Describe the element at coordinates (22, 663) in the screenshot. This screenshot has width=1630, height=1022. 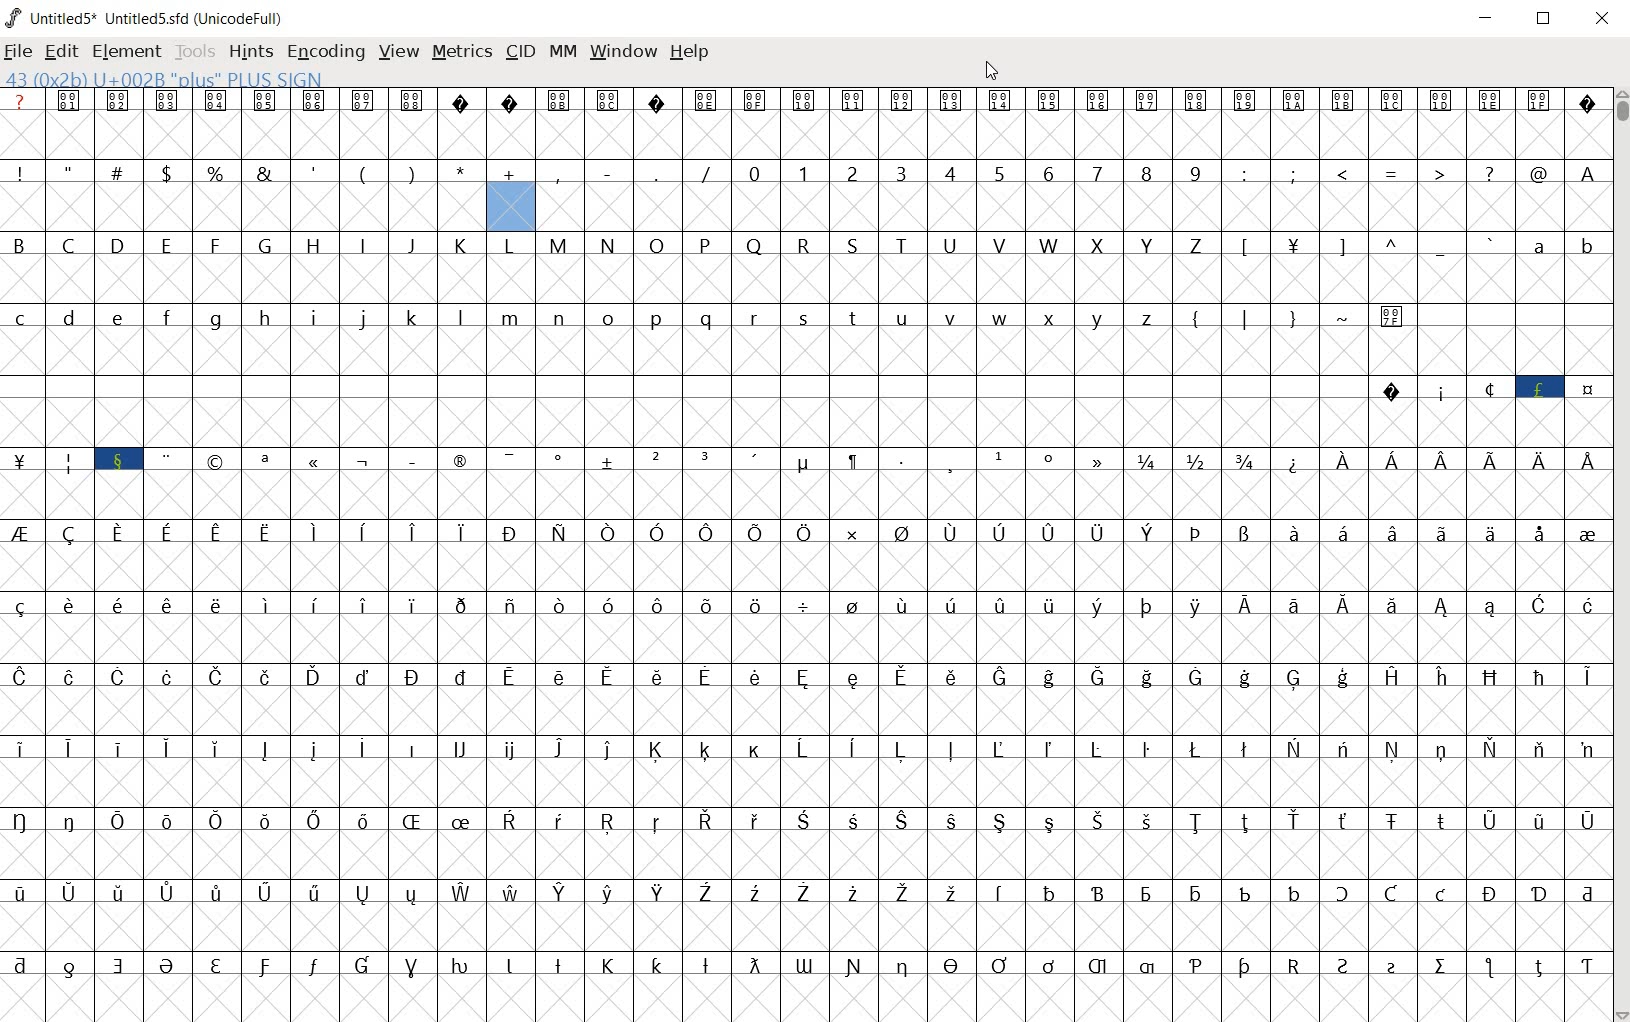
I see `special characters` at that location.